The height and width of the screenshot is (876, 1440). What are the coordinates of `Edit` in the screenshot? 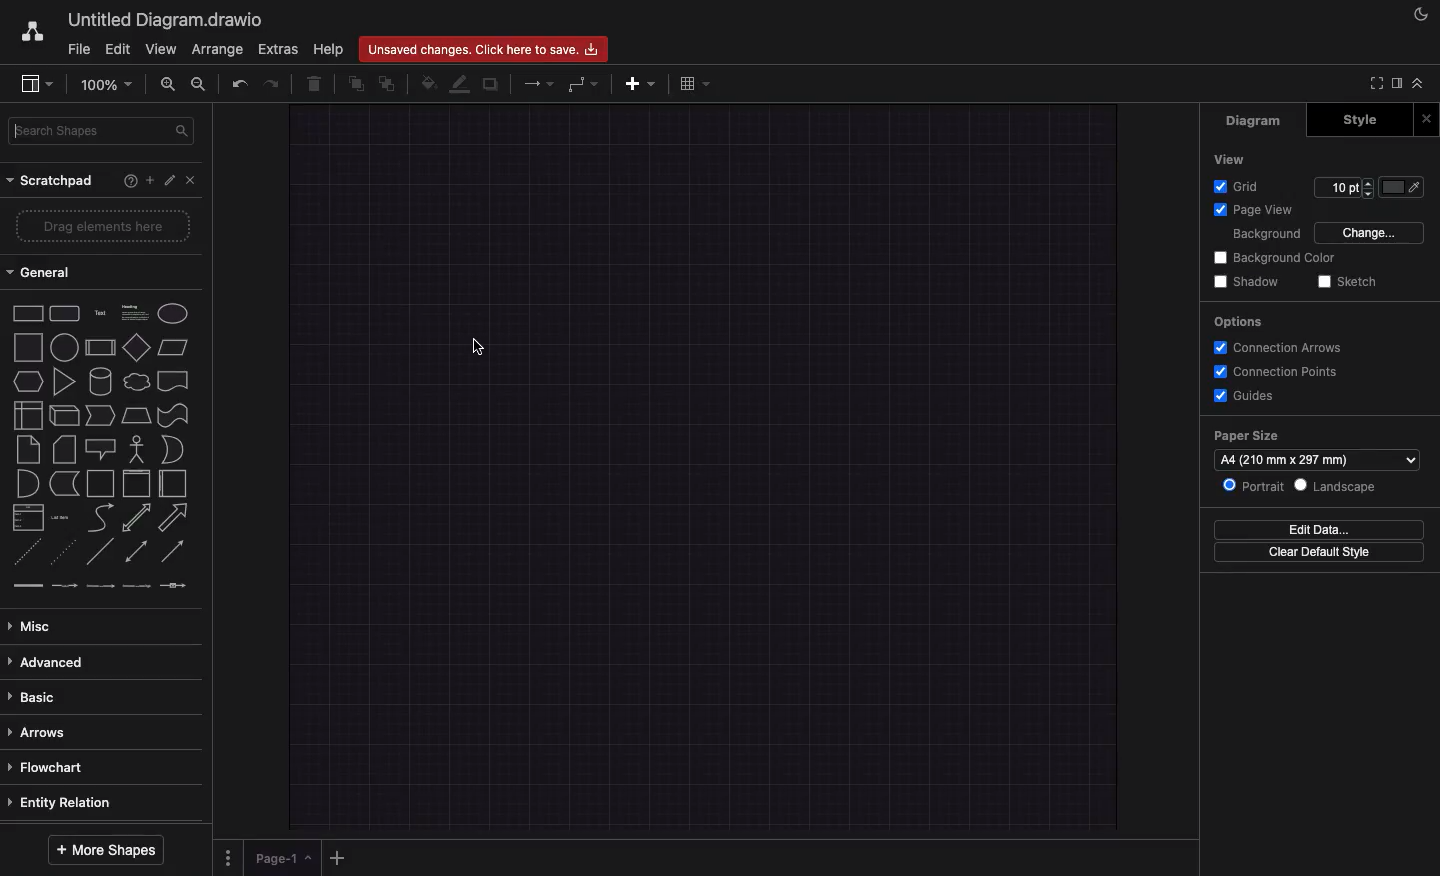 It's located at (119, 48).